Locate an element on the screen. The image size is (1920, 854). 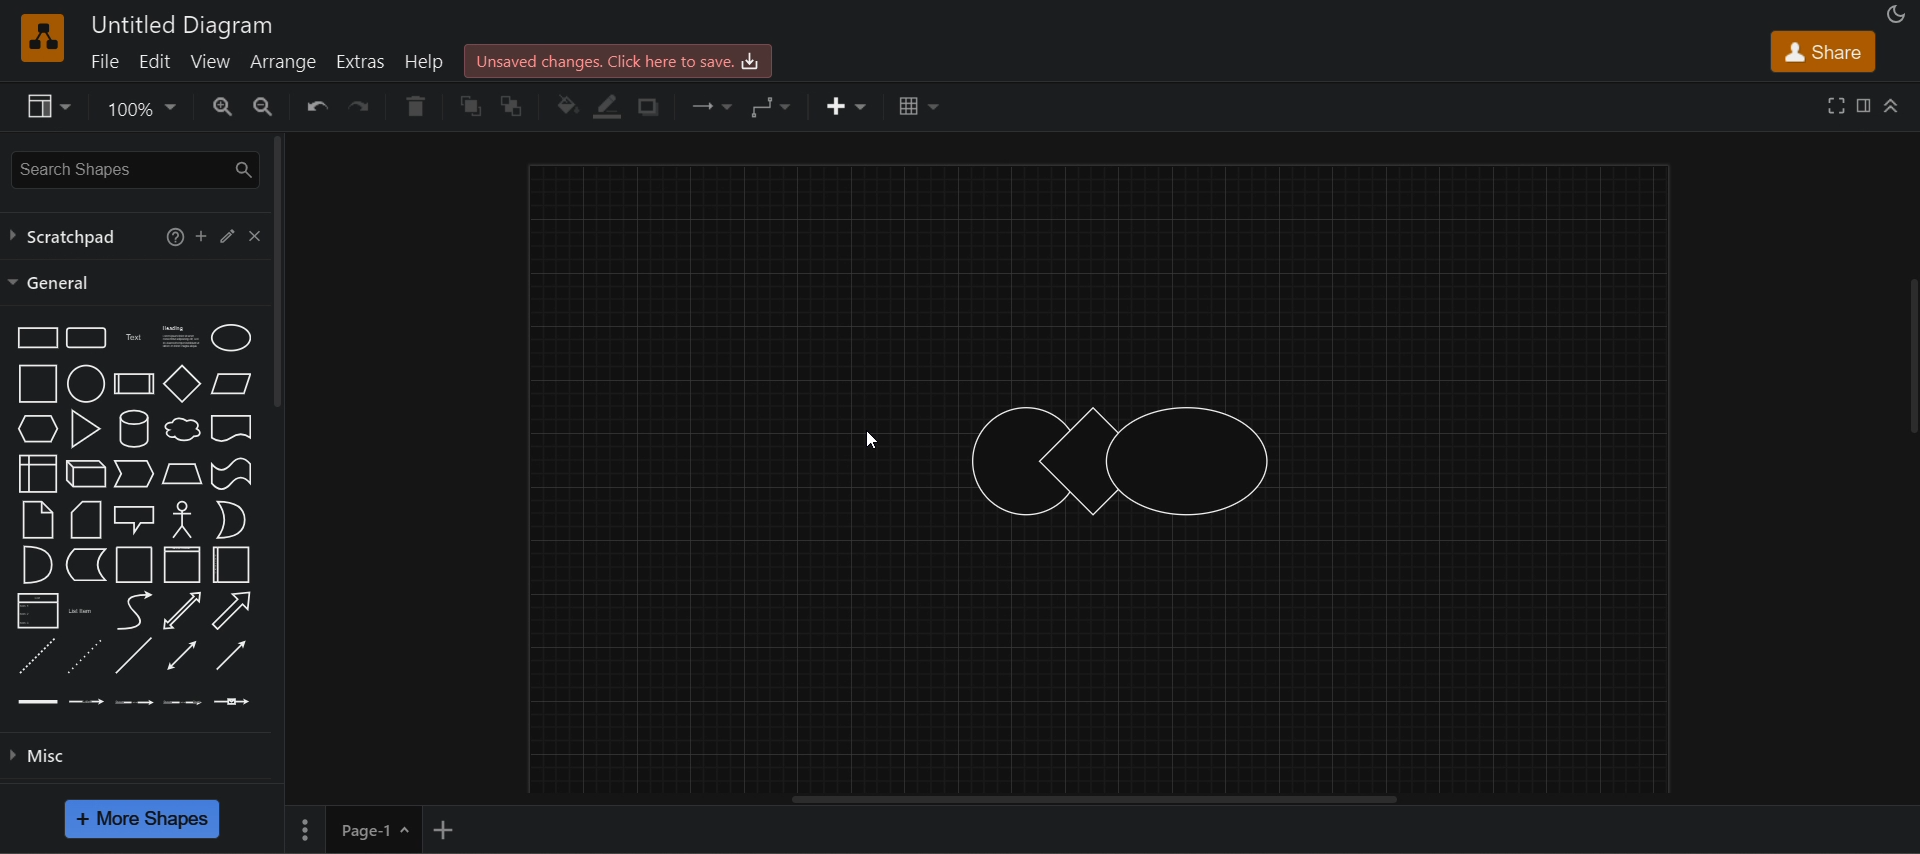
line color is located at coordinates (608, 107).